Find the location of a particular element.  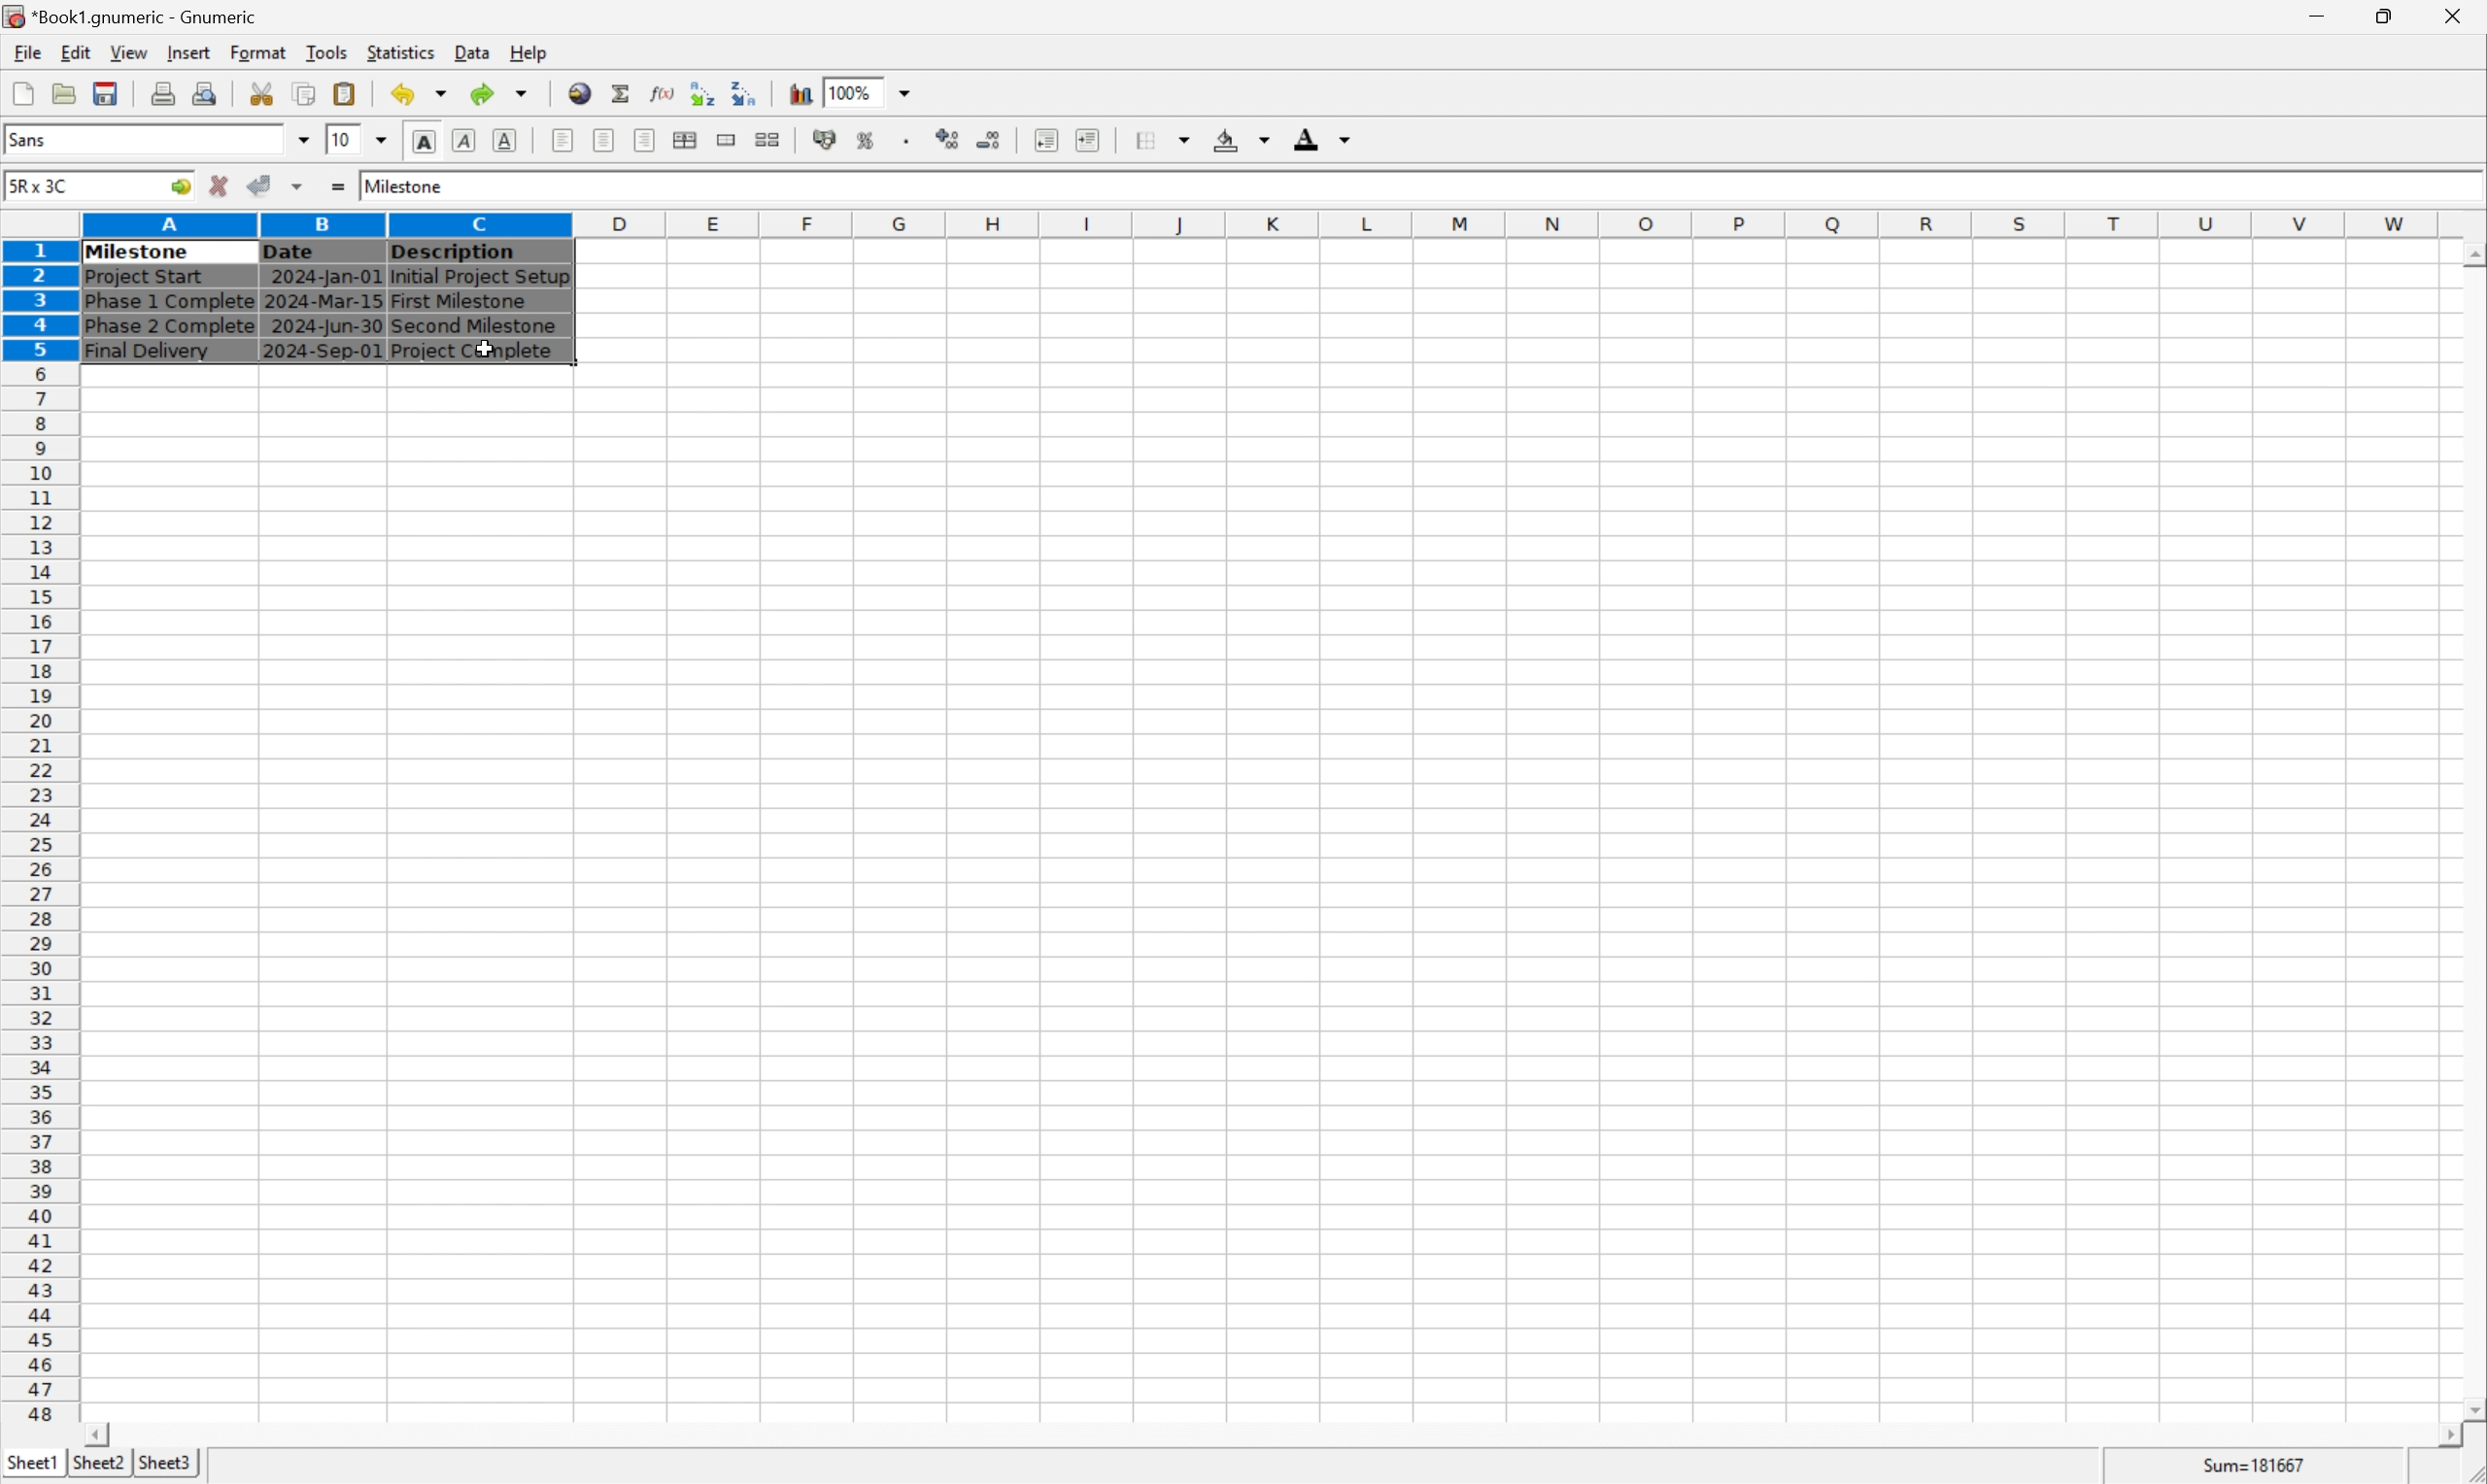

minimize is located at coordinates (2332, 13).